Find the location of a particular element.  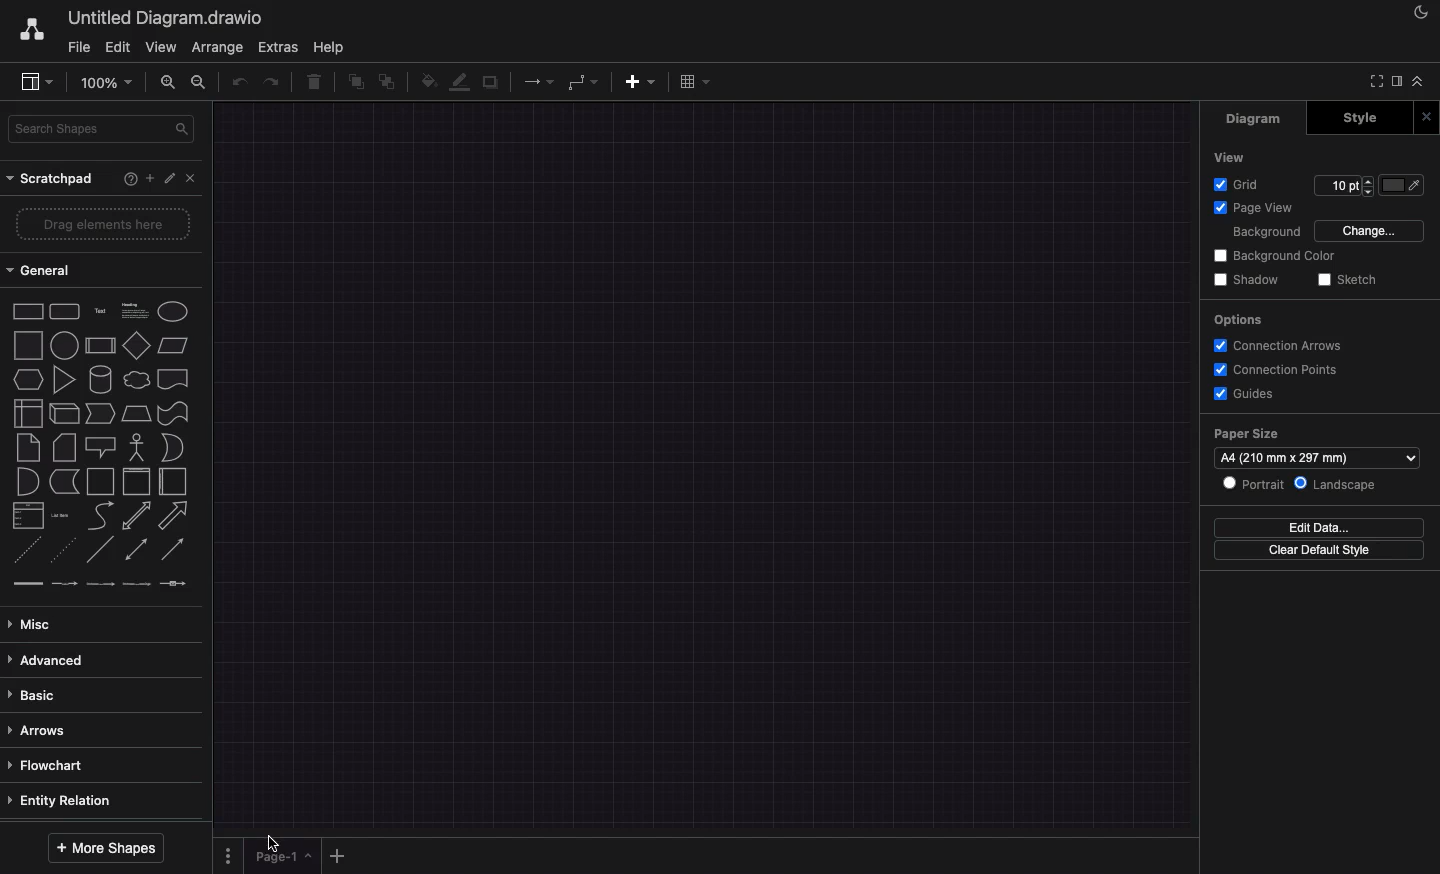

edit is located at coordinates (117, 47).